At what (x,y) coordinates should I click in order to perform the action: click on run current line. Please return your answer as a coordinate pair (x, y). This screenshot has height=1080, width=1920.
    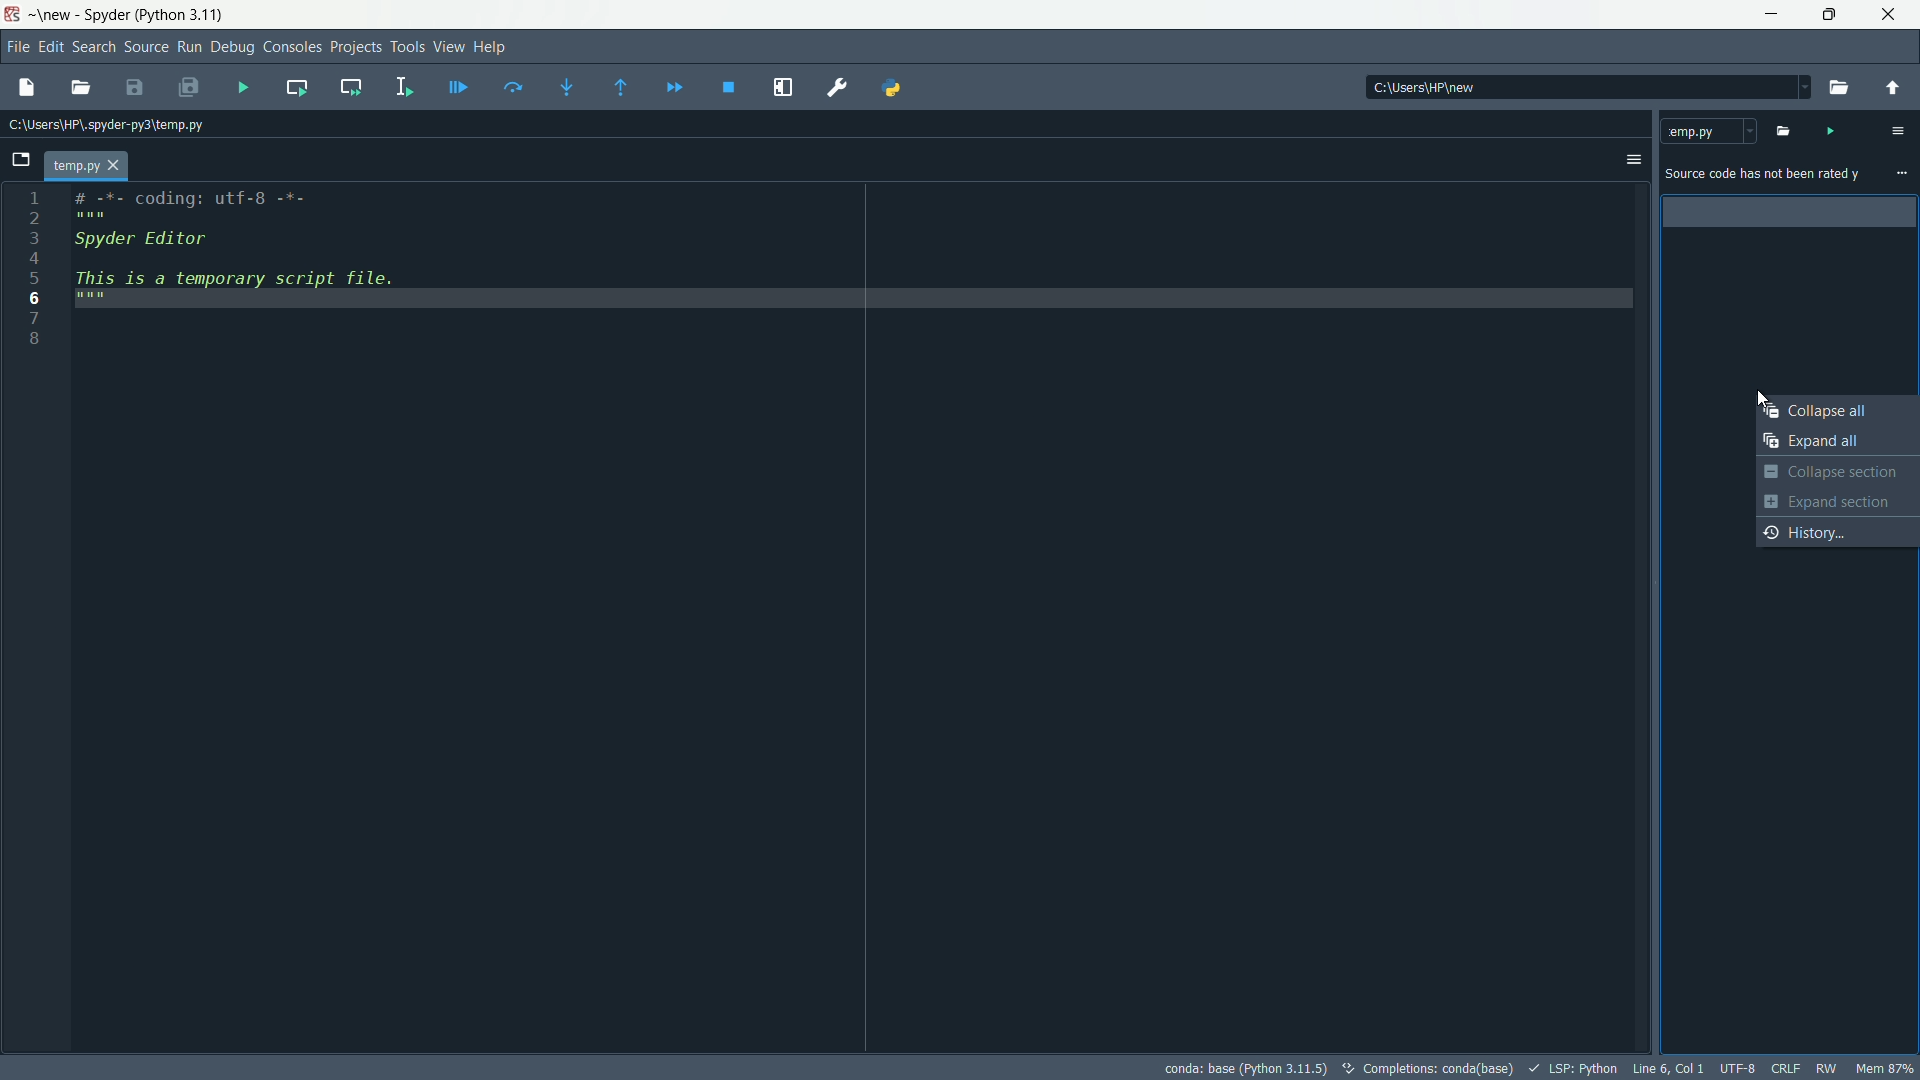
    Looking at the image, I should click on (515, 88).